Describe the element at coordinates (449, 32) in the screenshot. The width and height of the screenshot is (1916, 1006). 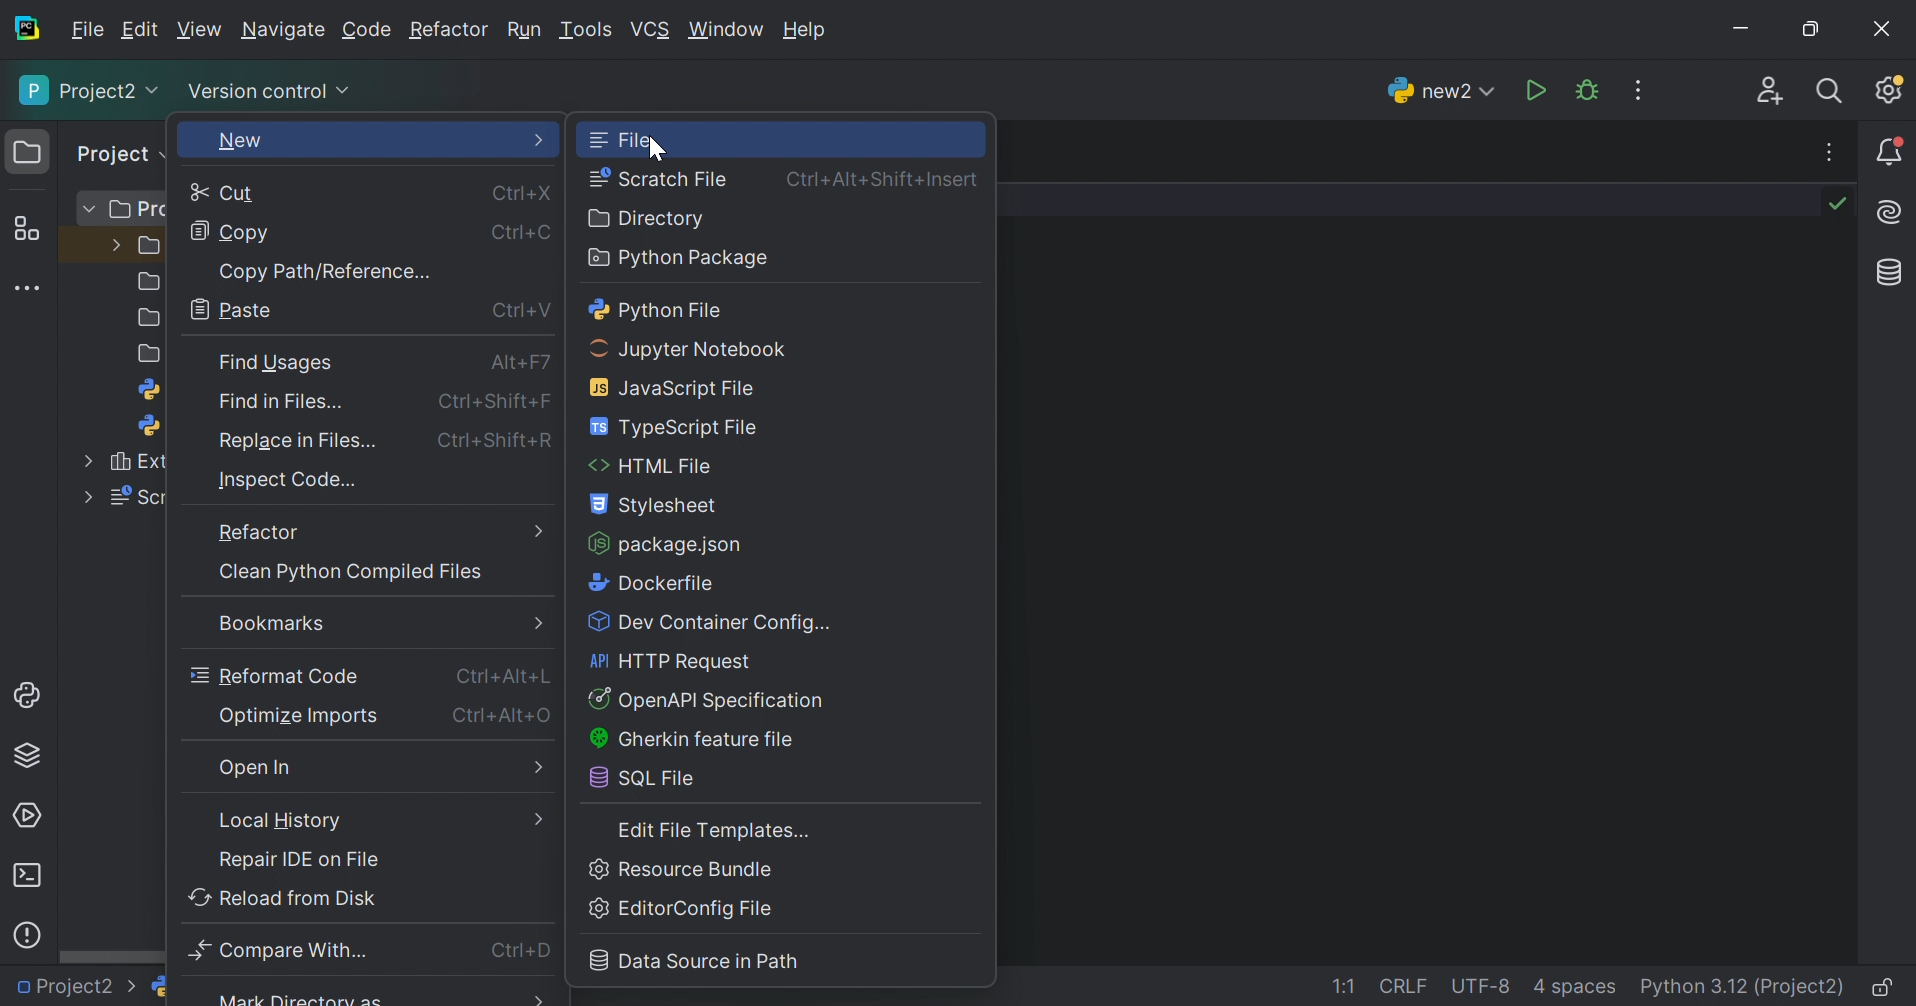
I see `Refactor` at that location.